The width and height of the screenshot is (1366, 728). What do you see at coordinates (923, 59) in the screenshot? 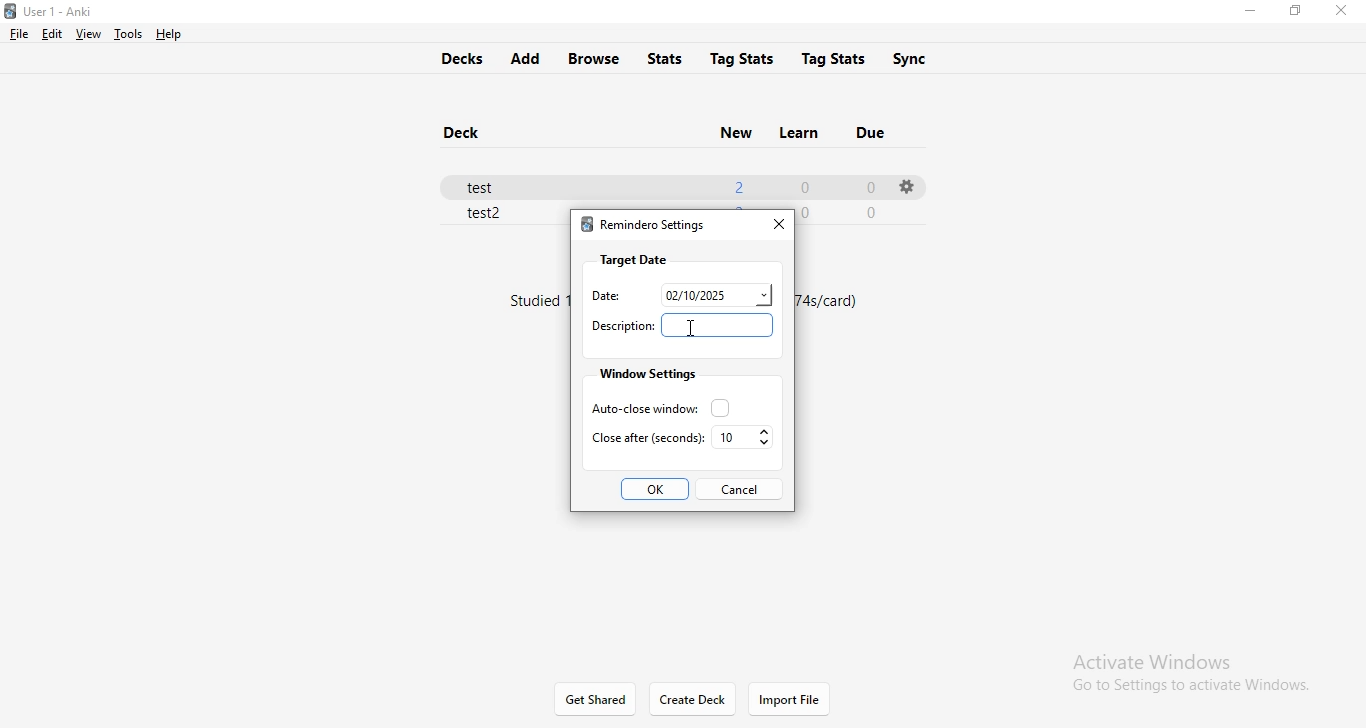
I see `sync` at bounding box center [923, 59].